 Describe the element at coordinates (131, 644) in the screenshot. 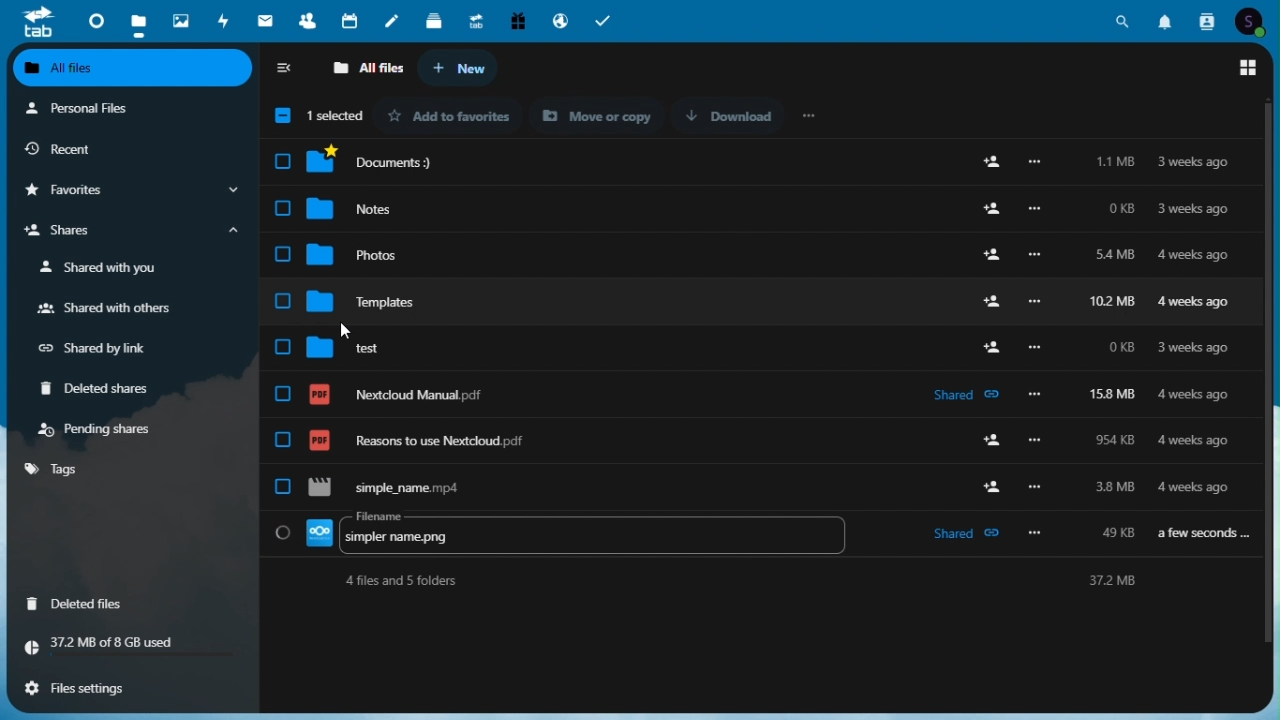

I see `37.2 MB of 8 GB Total` at that location.